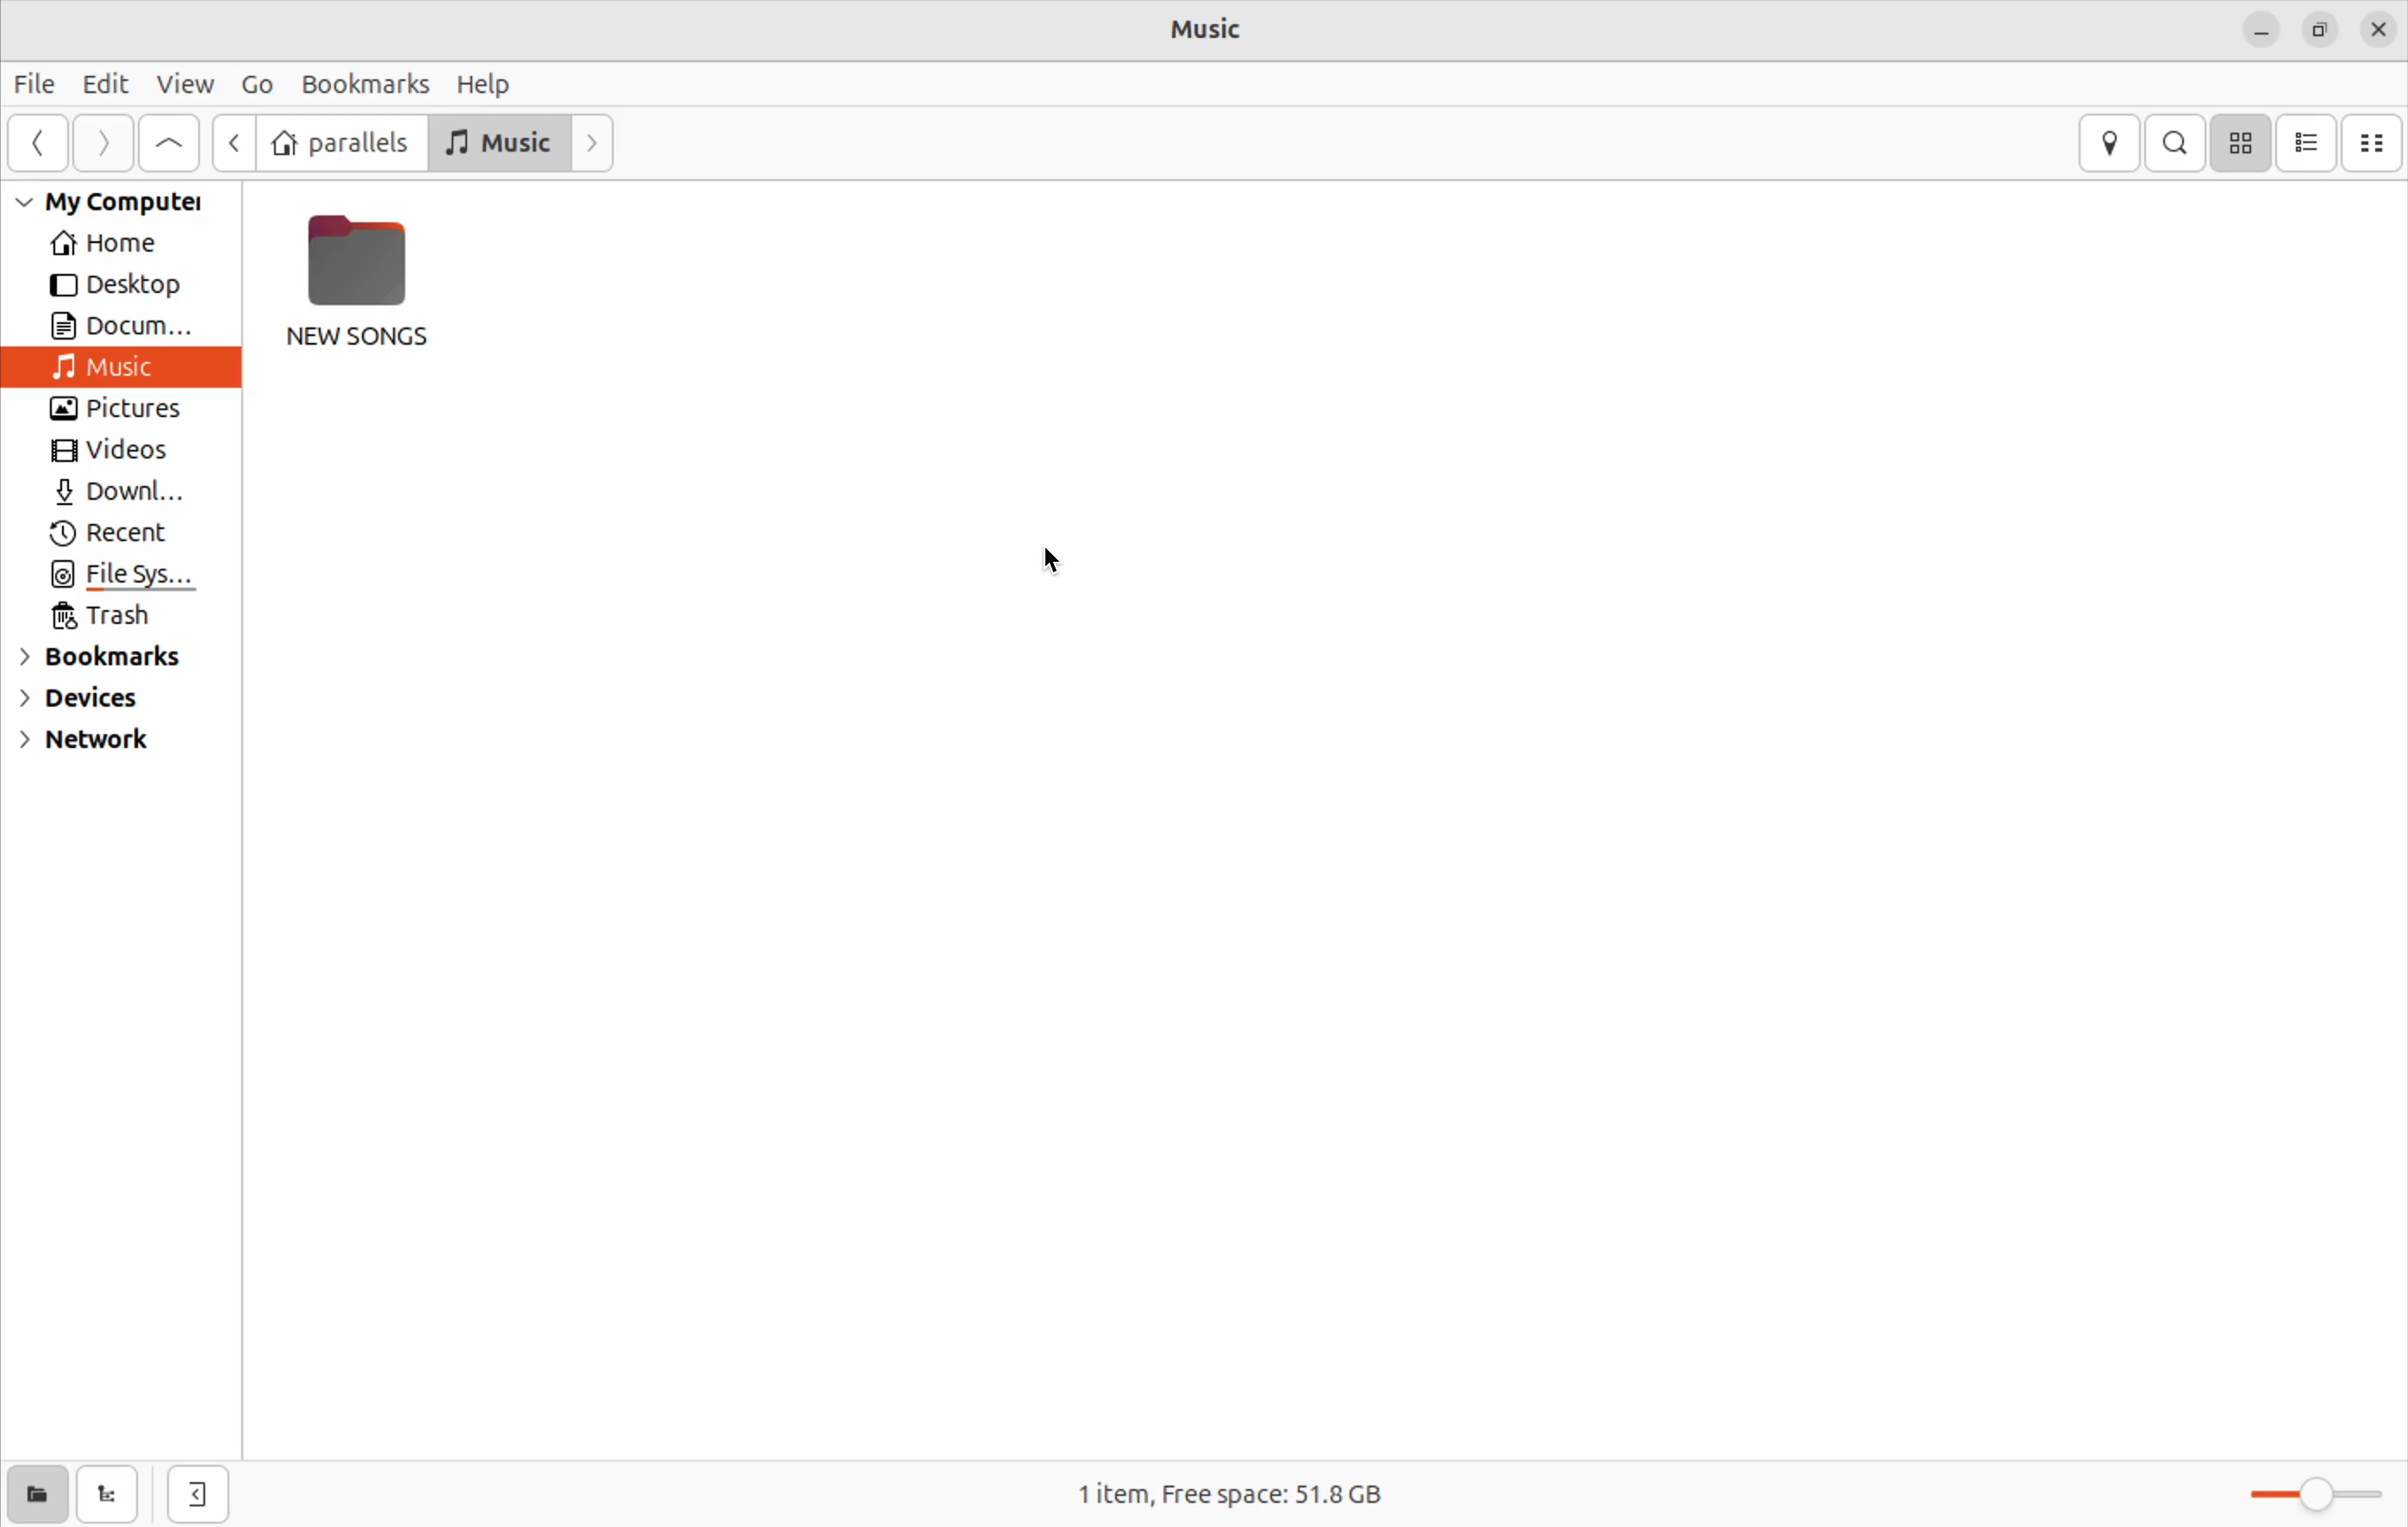  Describe the element at coordinates (1223, 29) in the screenshot. I see `Music` at that location.